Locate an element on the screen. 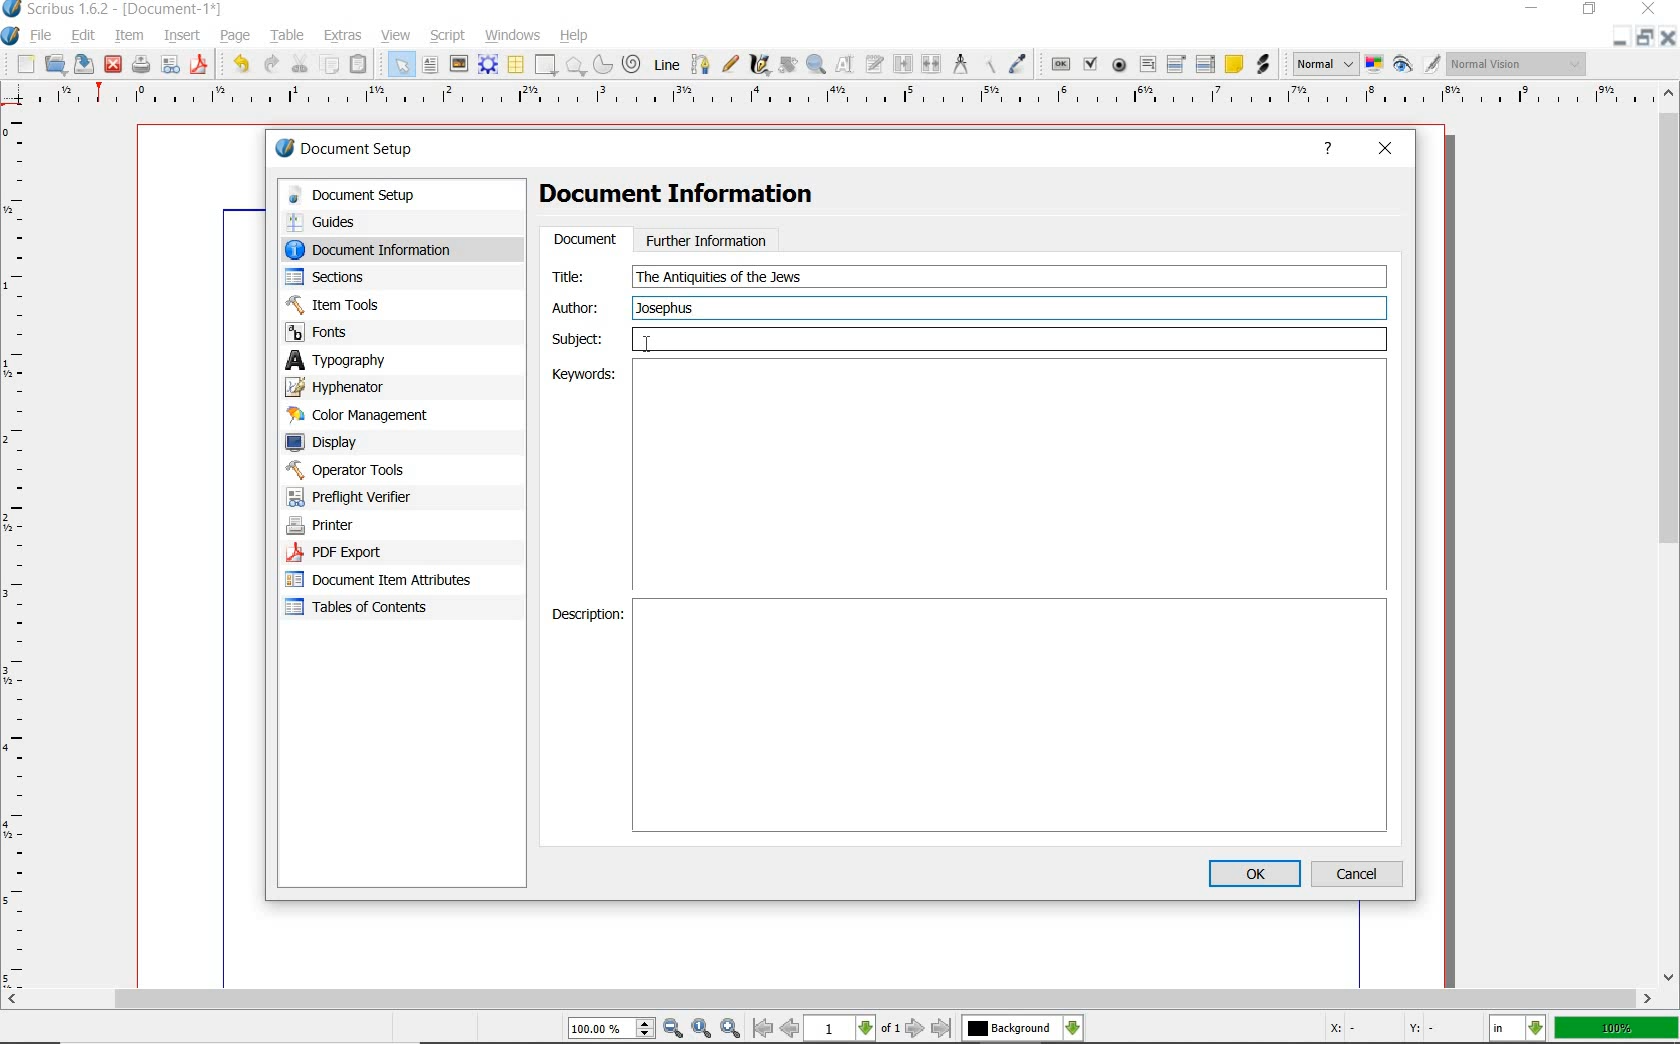  edit is located at coordinates (84, 35).